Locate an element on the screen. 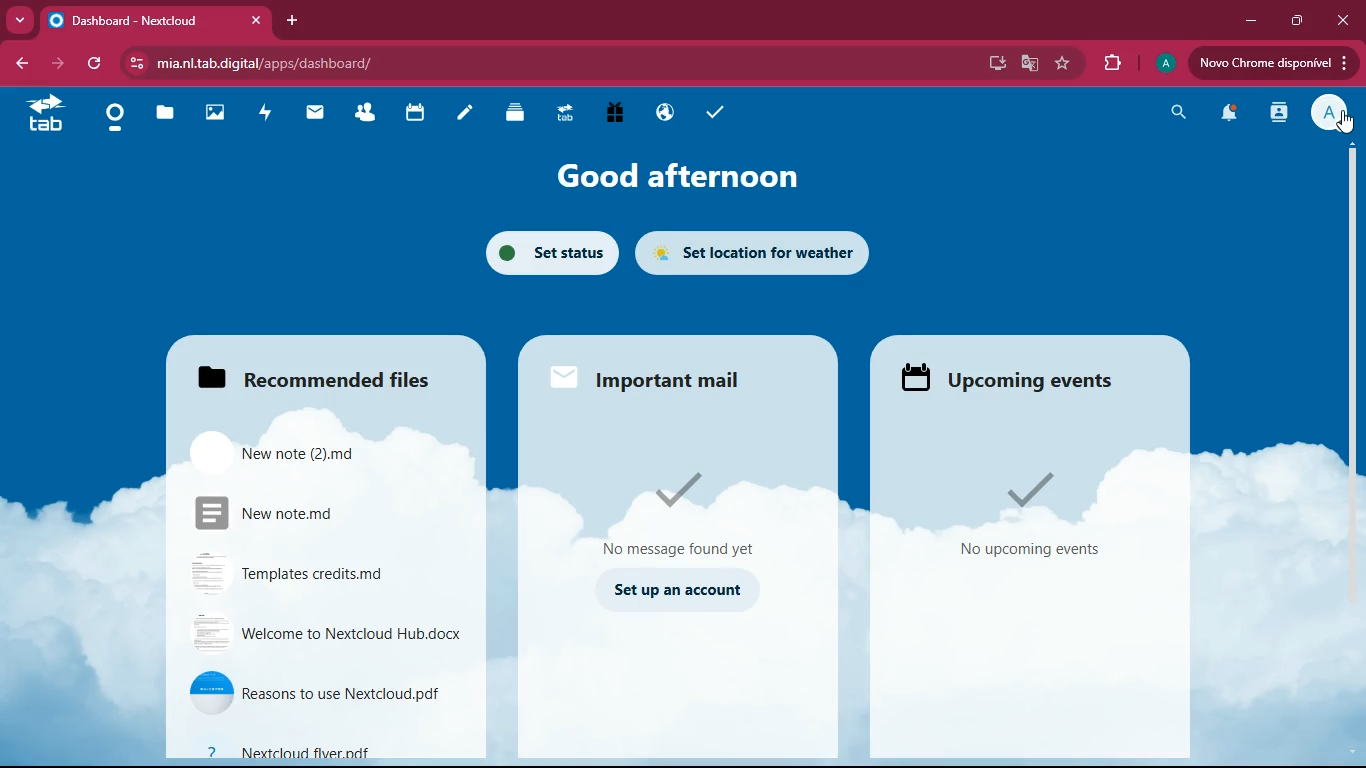  forward is located at coordinates (51, 65).